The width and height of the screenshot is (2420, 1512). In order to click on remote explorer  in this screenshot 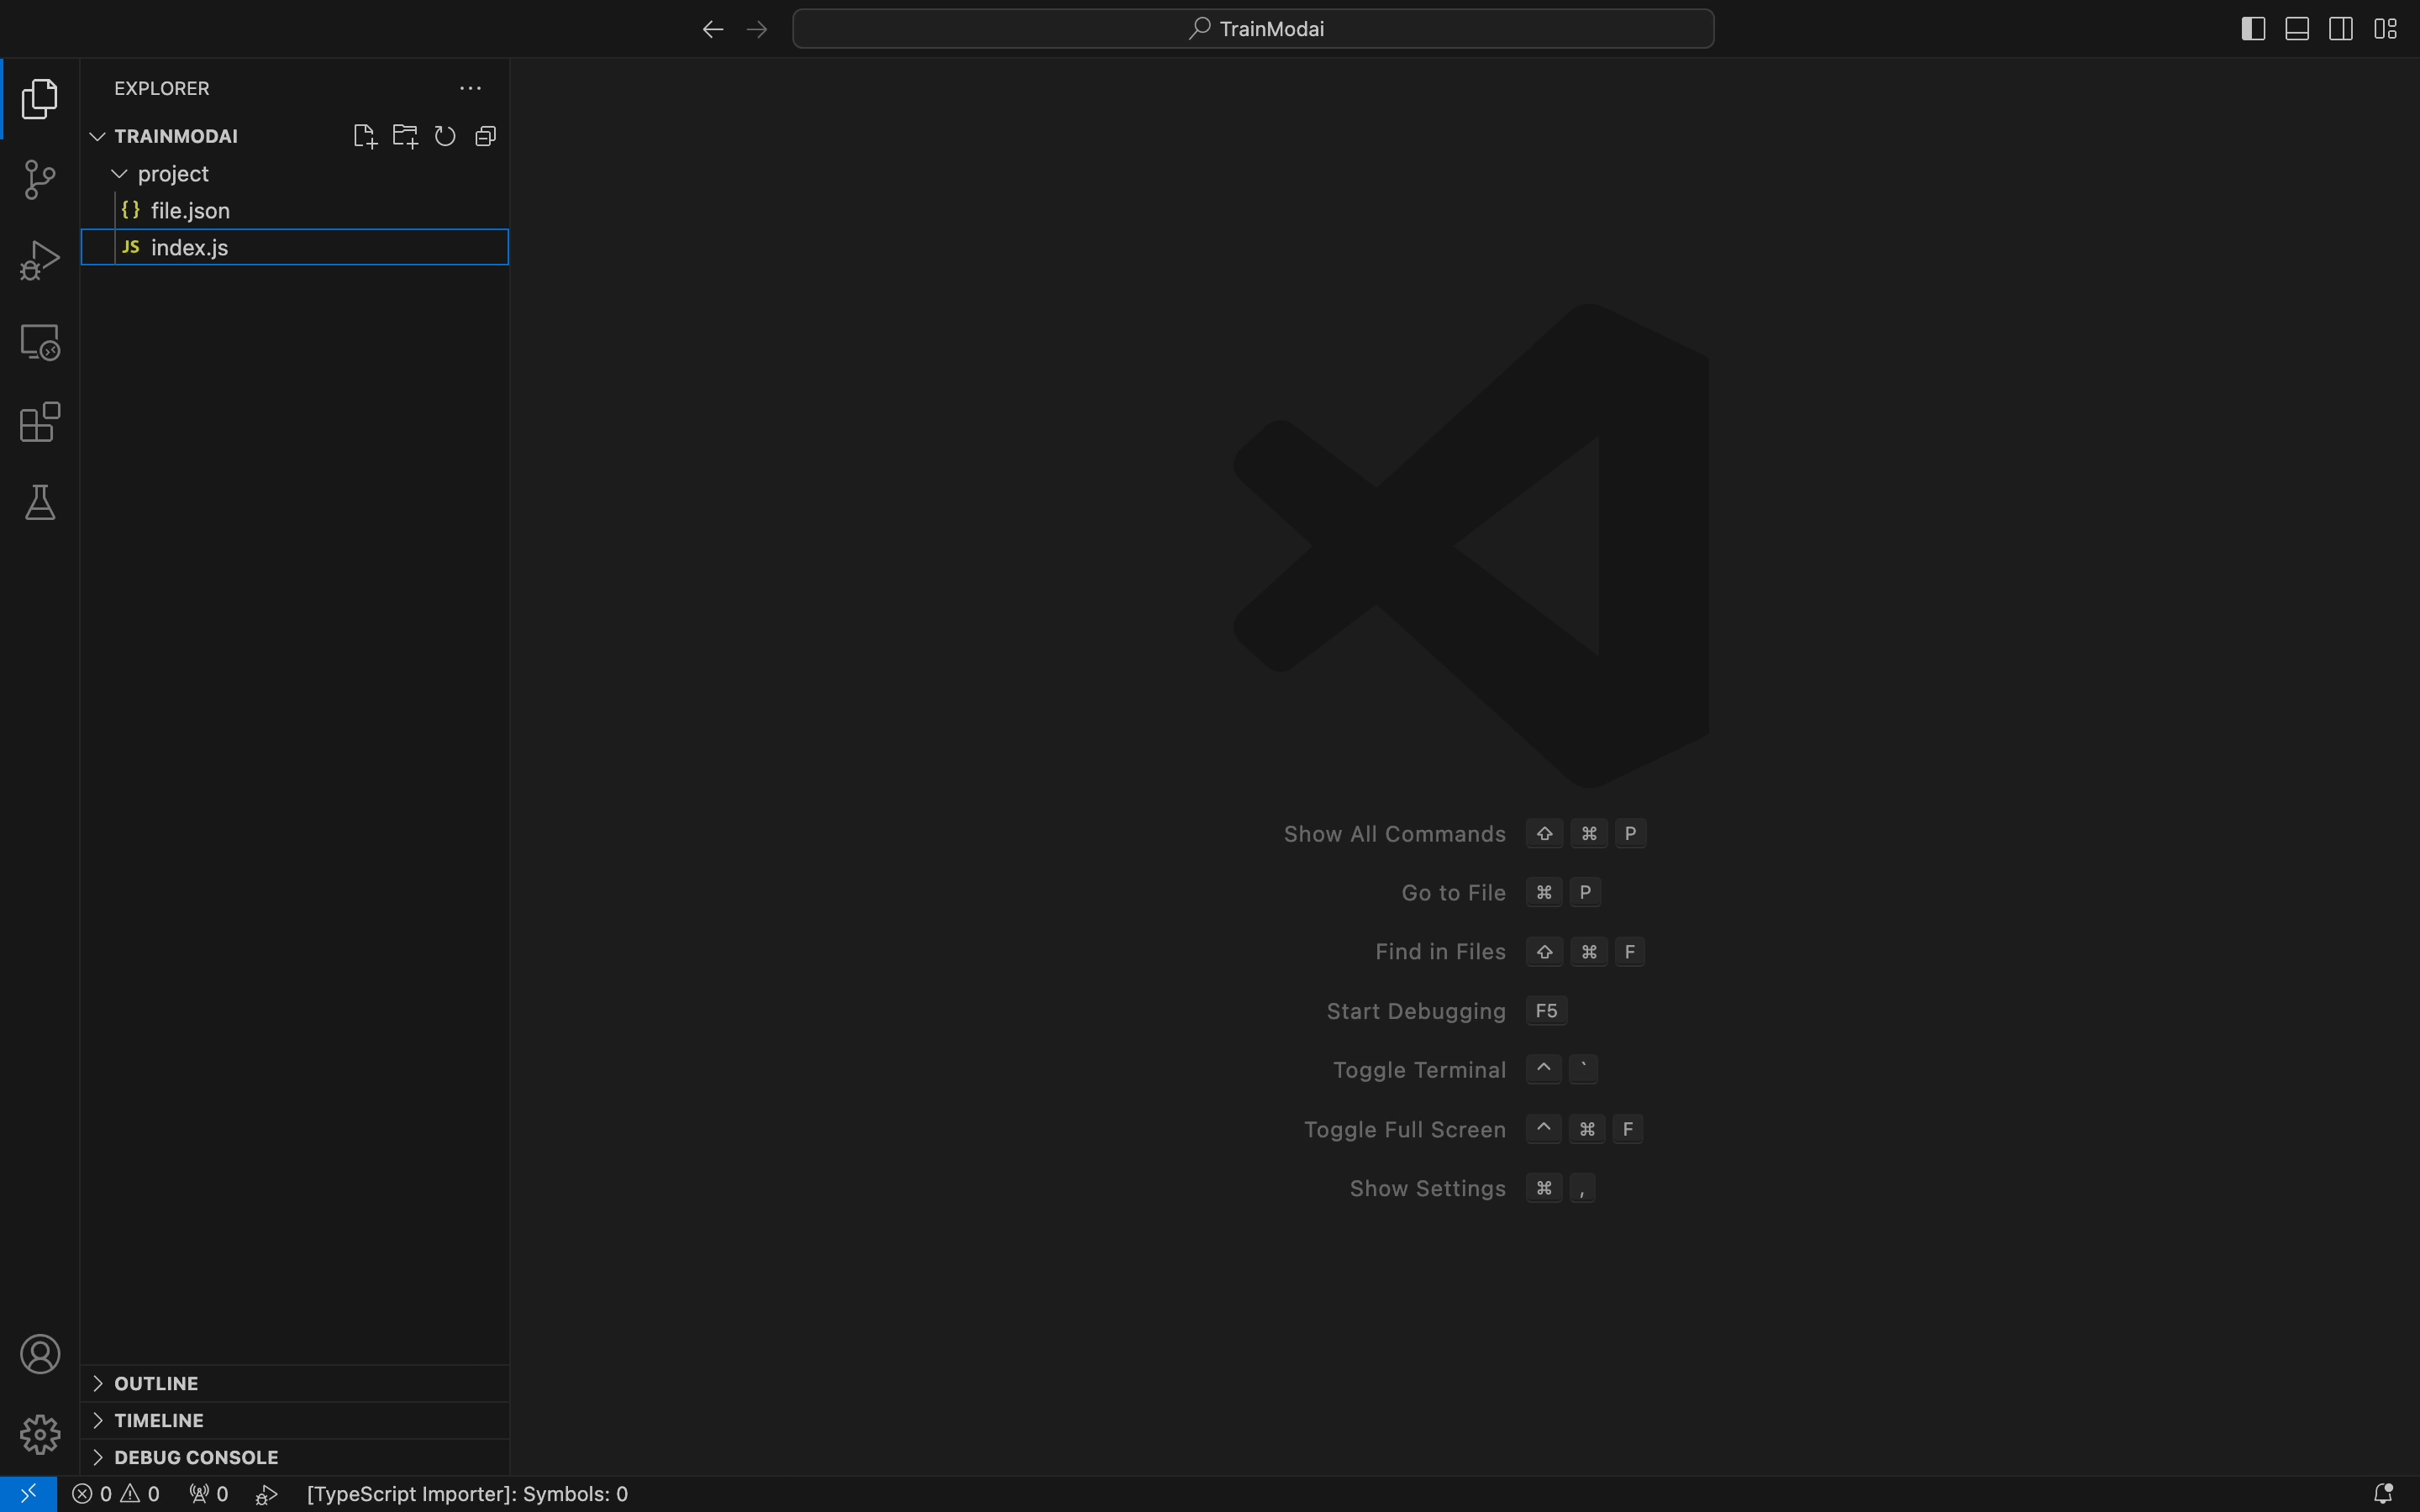, I will do `click(43, 341)`.